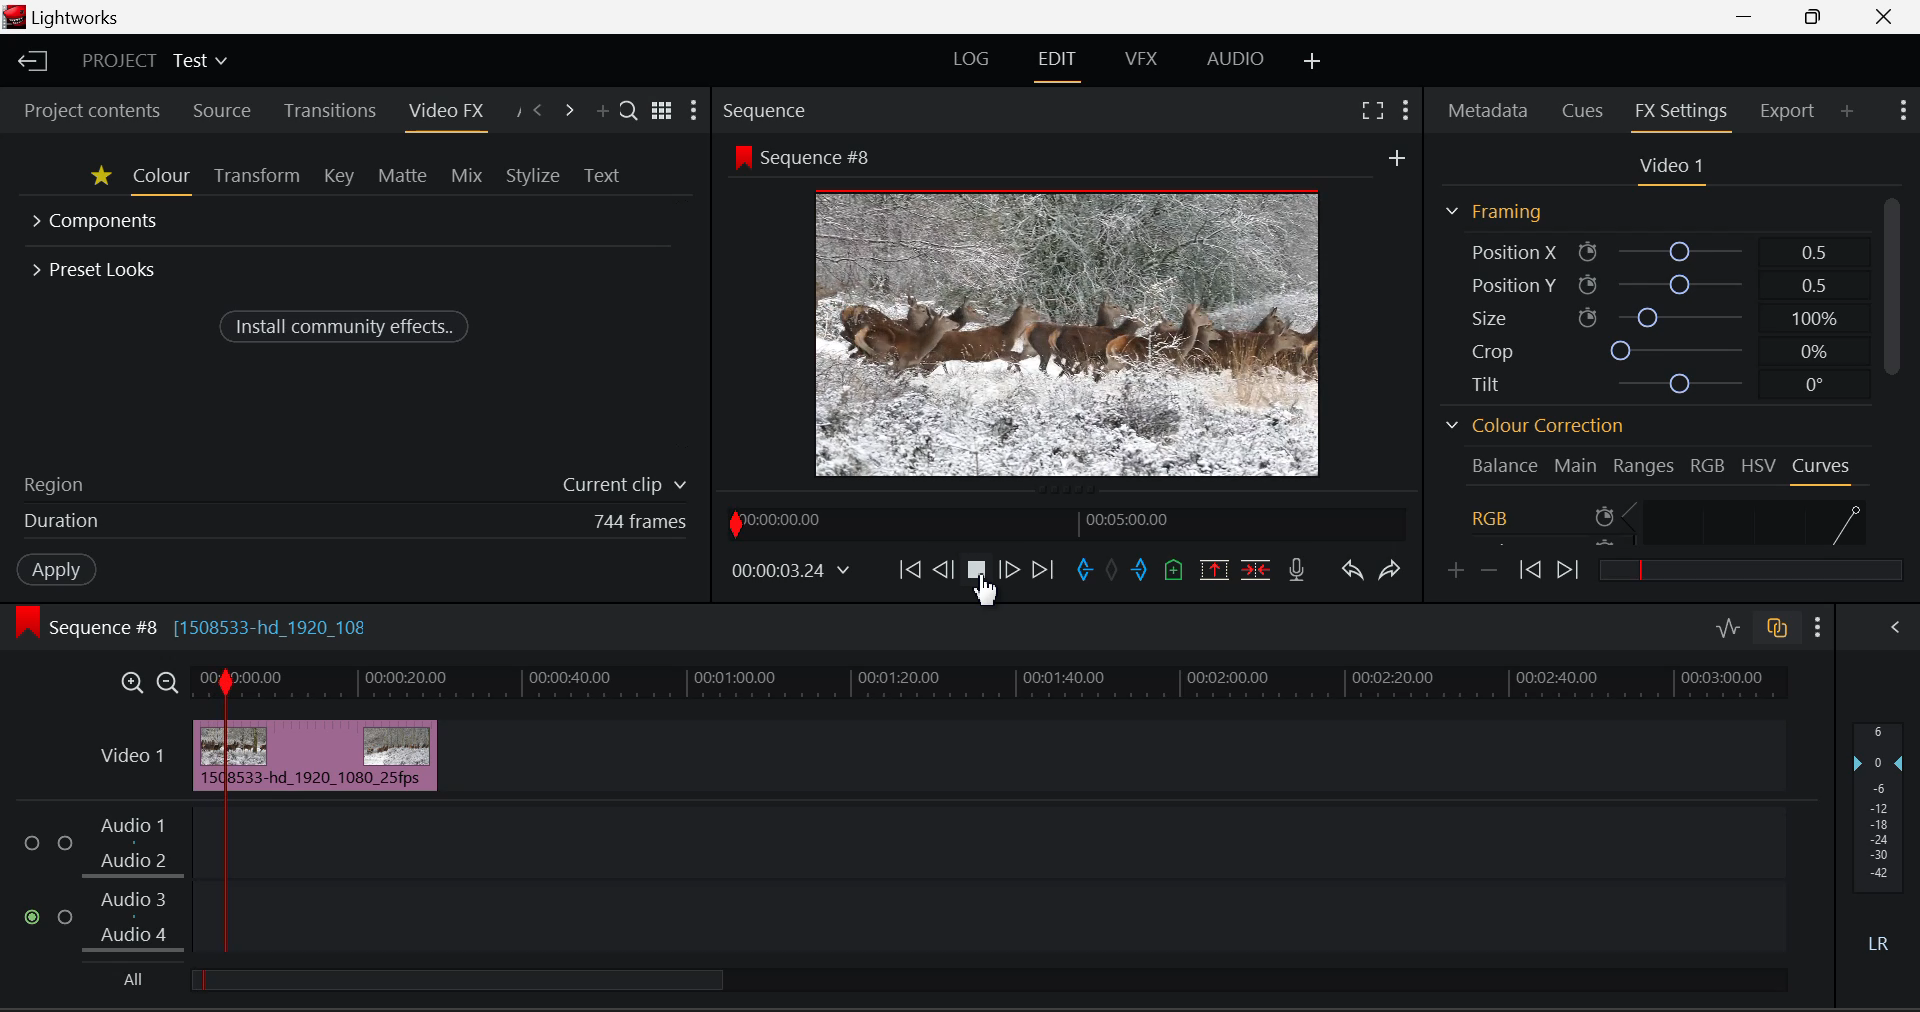 The width and height of the screenshot is (1920, 1012). I want to click on Add Panel, so click(600, 107).